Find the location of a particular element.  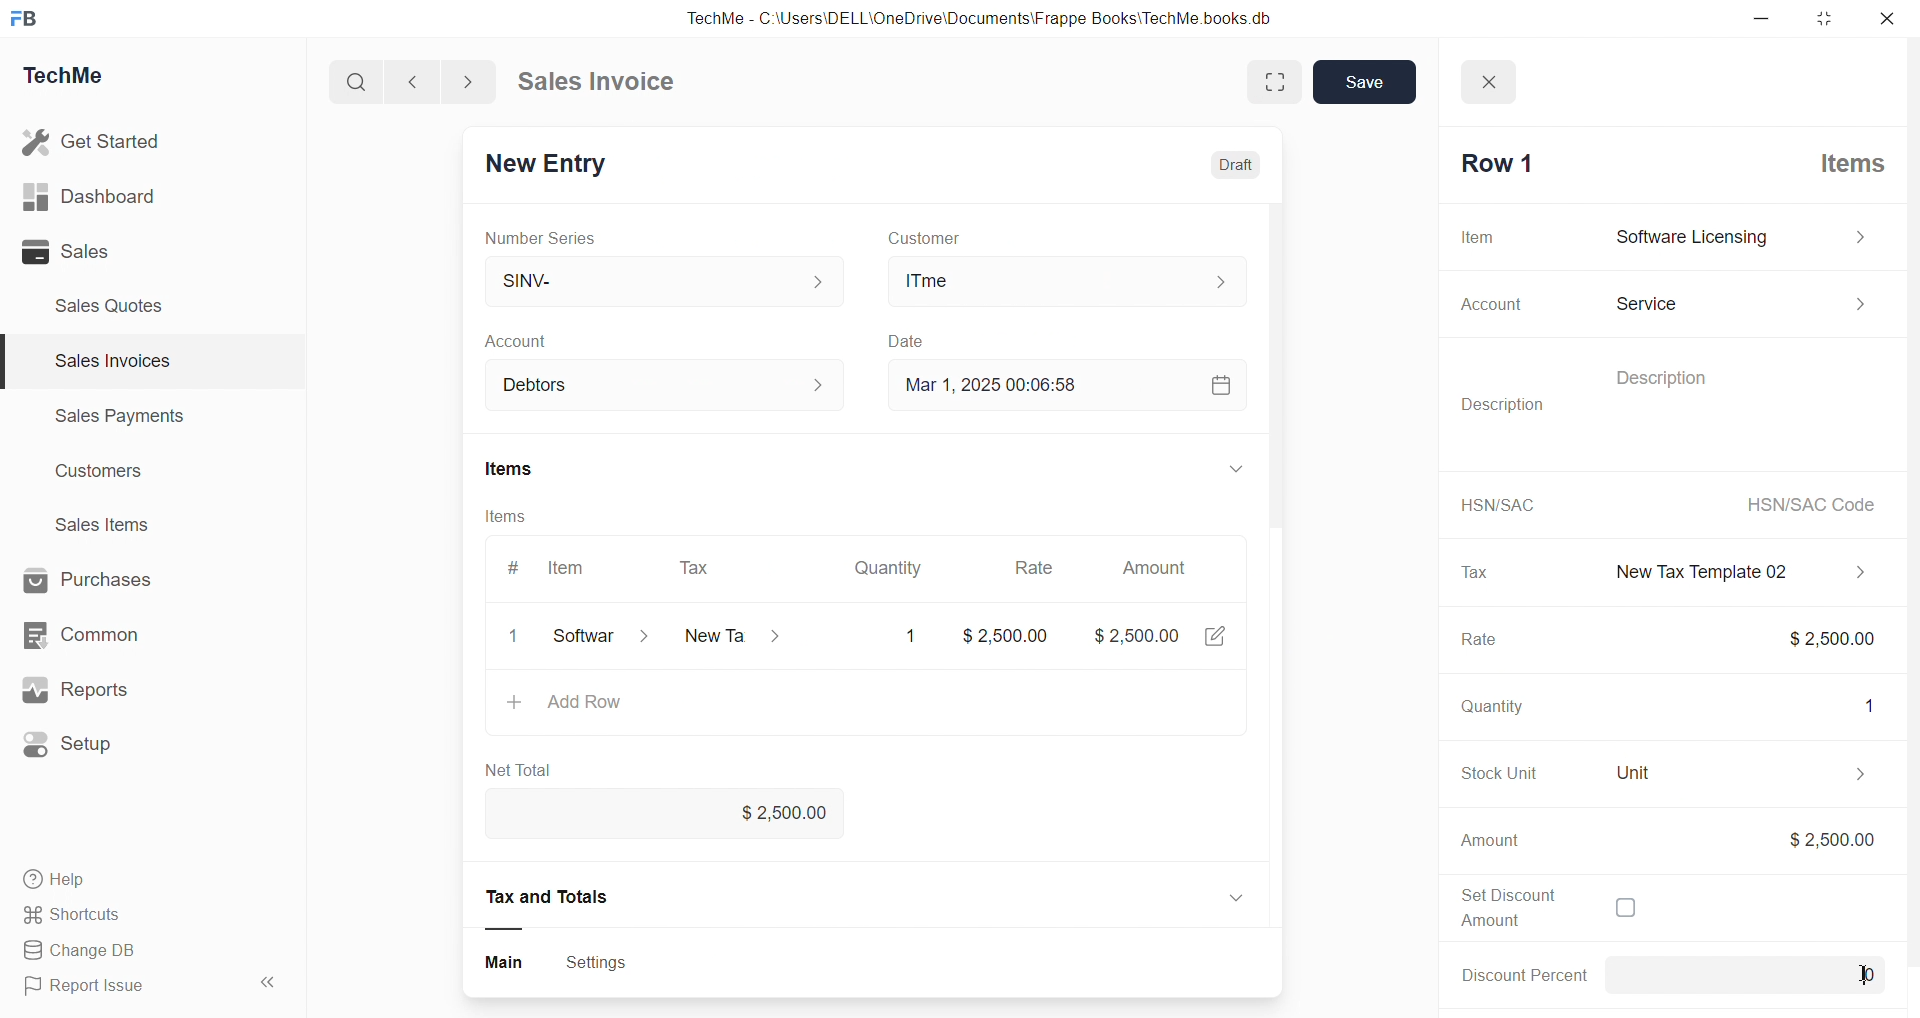

Item is located at coordinates (1479, 236).